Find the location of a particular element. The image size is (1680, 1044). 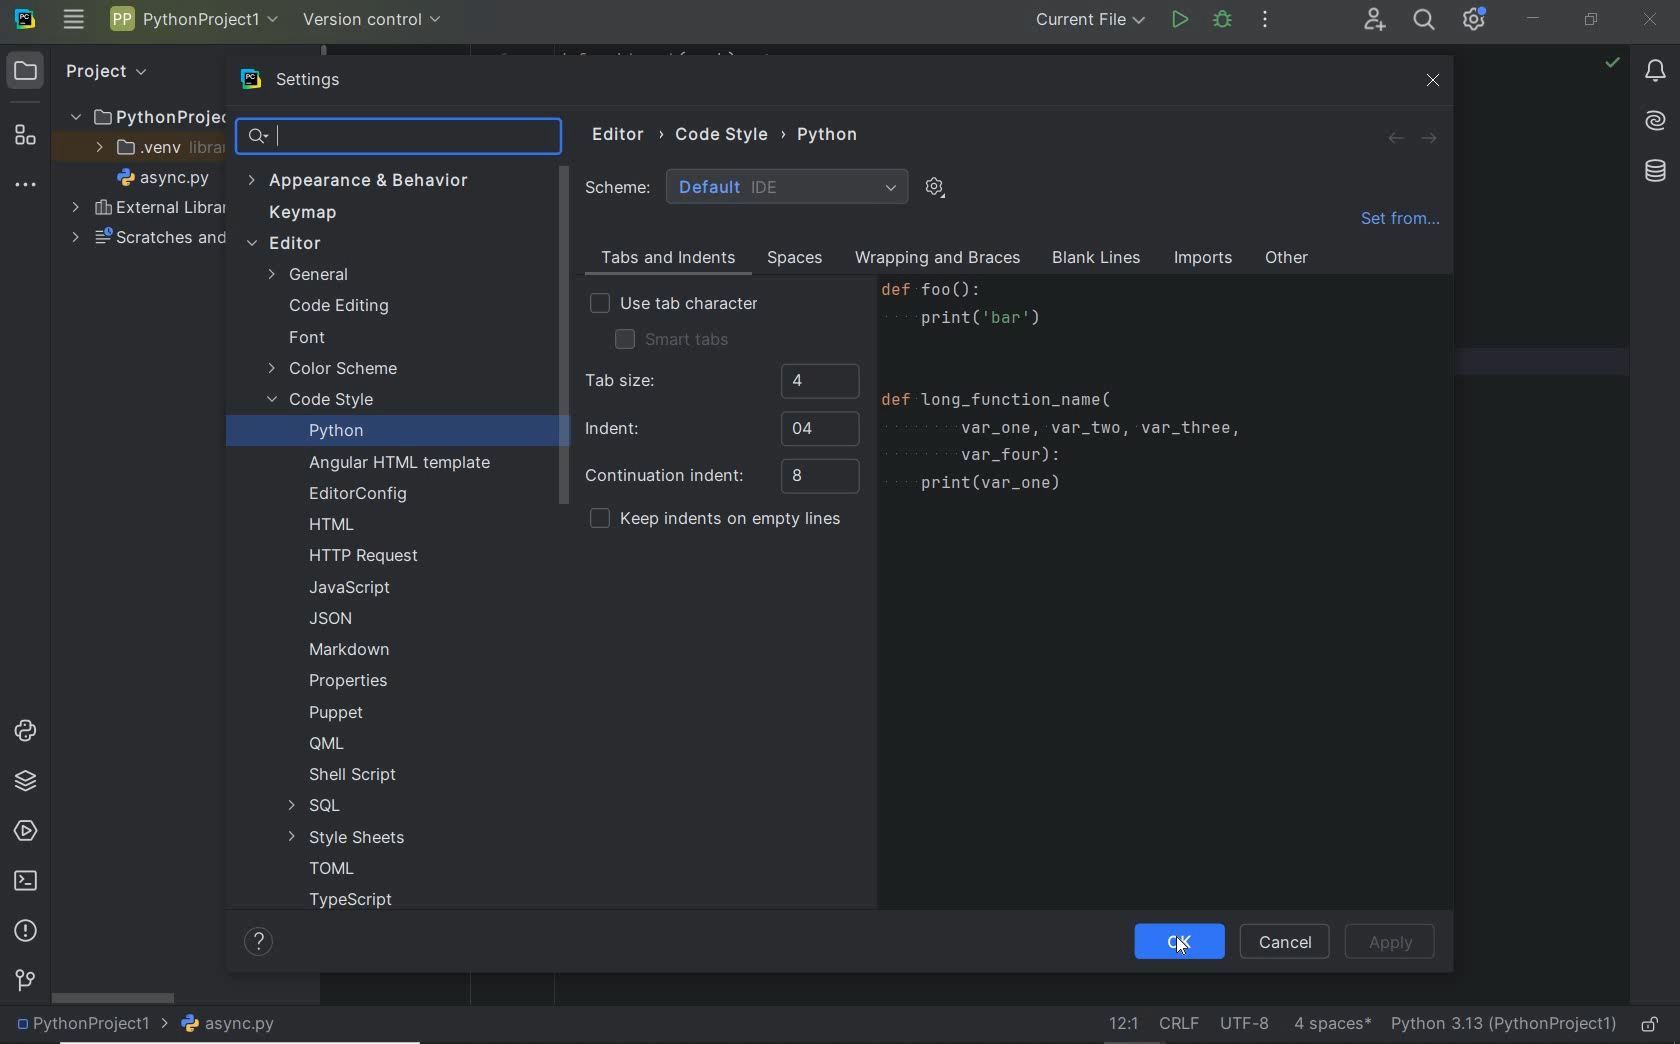

Project is located at coordinates (89, 72).